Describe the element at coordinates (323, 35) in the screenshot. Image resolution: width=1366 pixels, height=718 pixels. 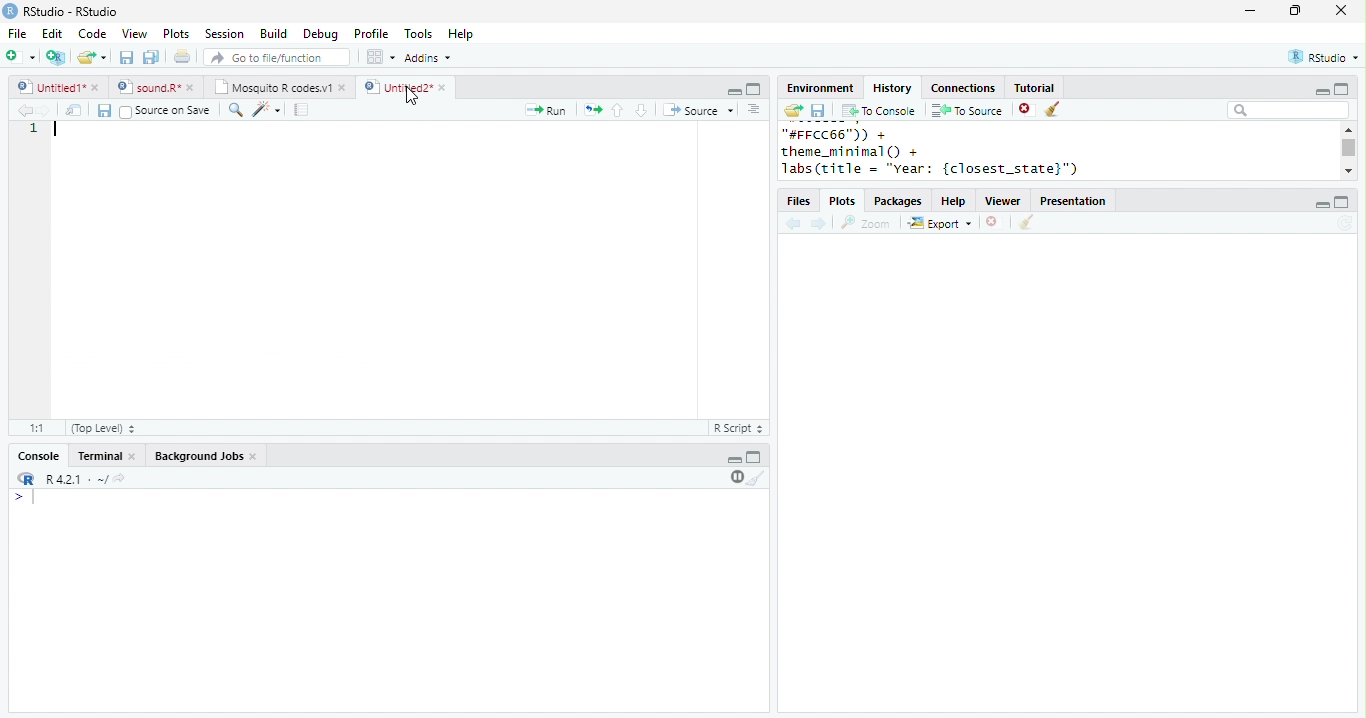
I see `Debug` at that location.